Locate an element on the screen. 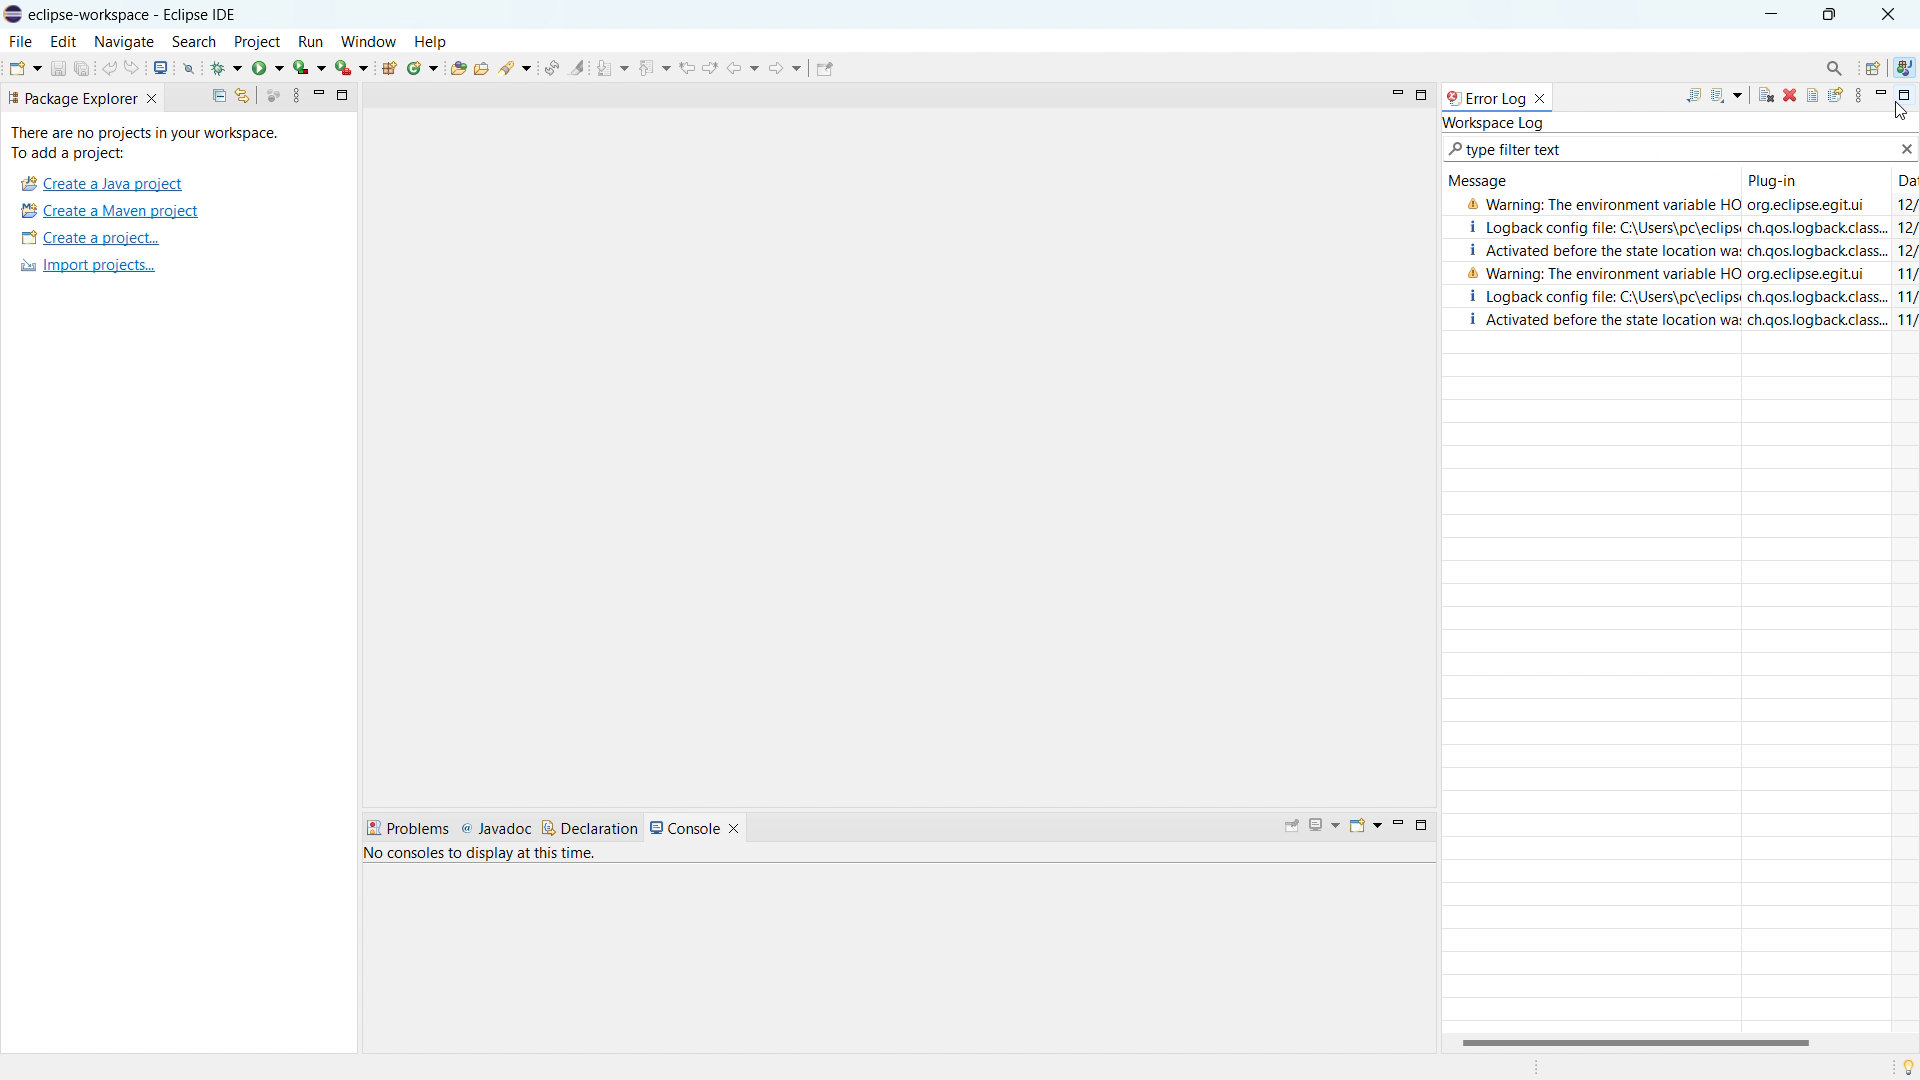 This screenshot has height=1080, width=1920. maximize is located at coordinates (1428, 832).